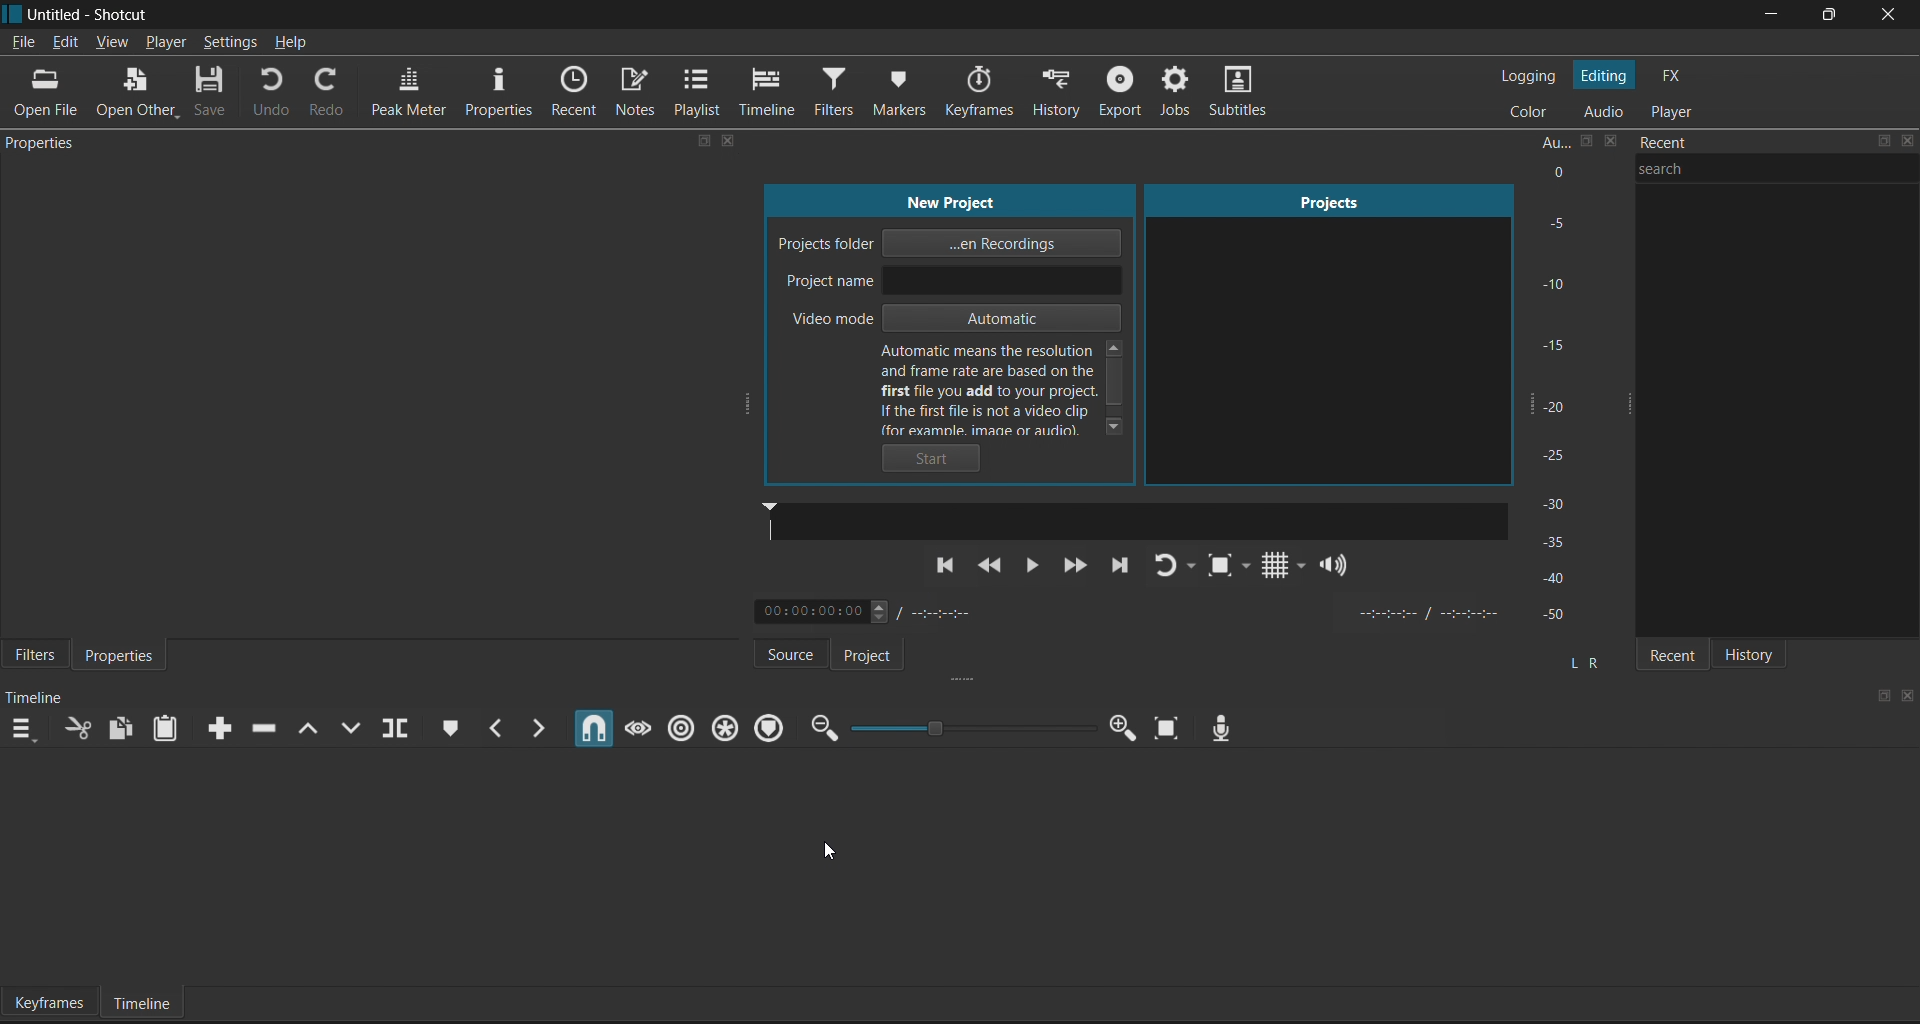 This screenshot has height=1024, width=1920. I want to click on search, so click(1782, 180).